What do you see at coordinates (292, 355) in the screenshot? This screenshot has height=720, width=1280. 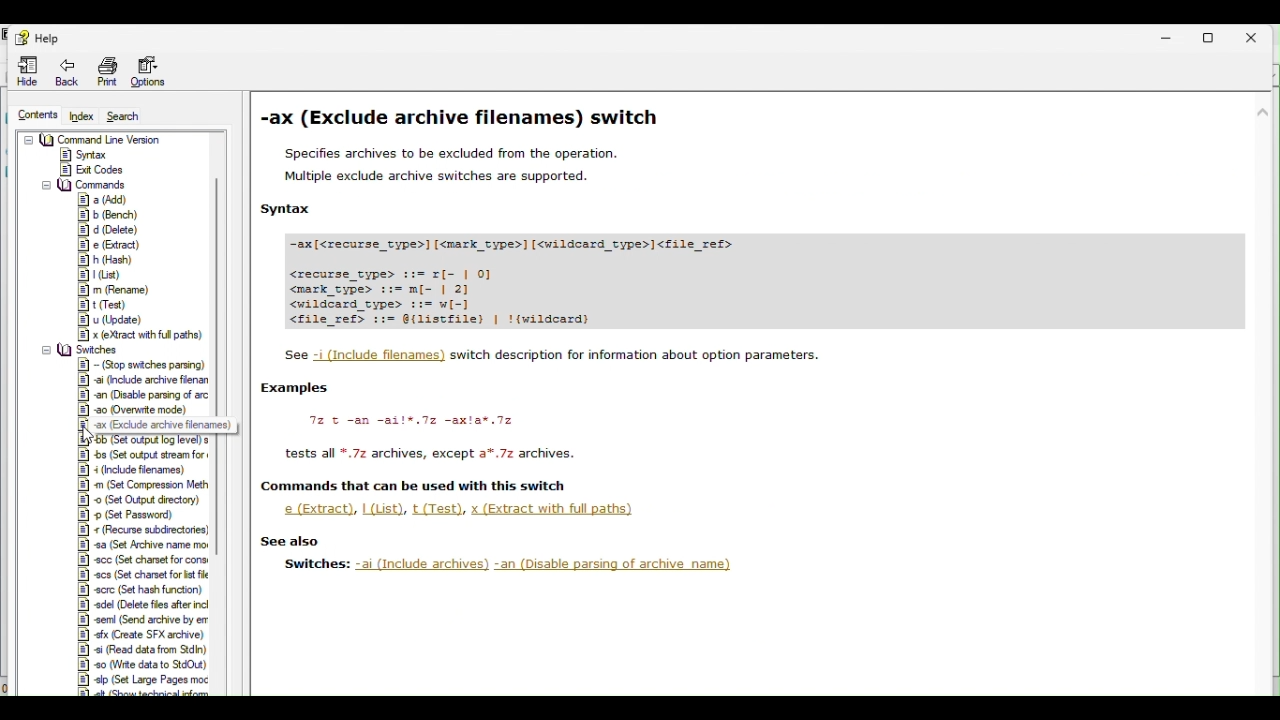 I see `See` at bounding box center [292, 355].